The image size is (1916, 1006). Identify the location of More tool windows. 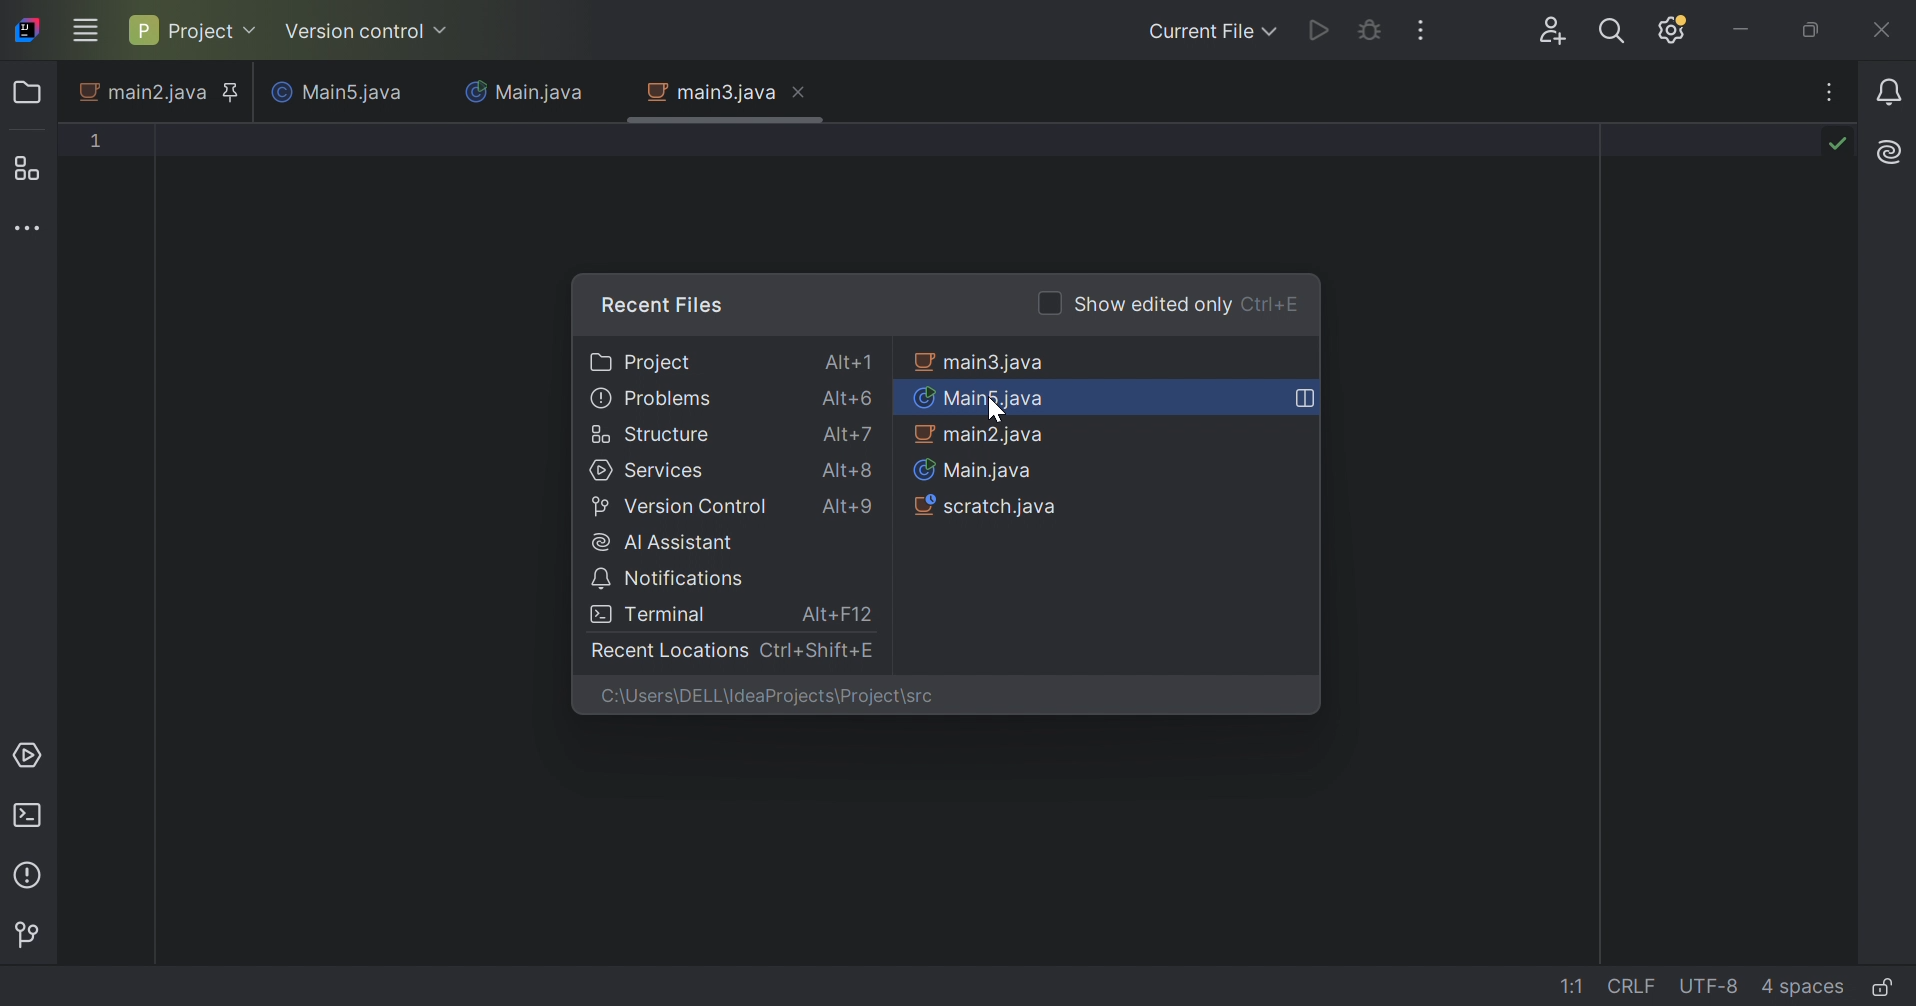
(31, 227).